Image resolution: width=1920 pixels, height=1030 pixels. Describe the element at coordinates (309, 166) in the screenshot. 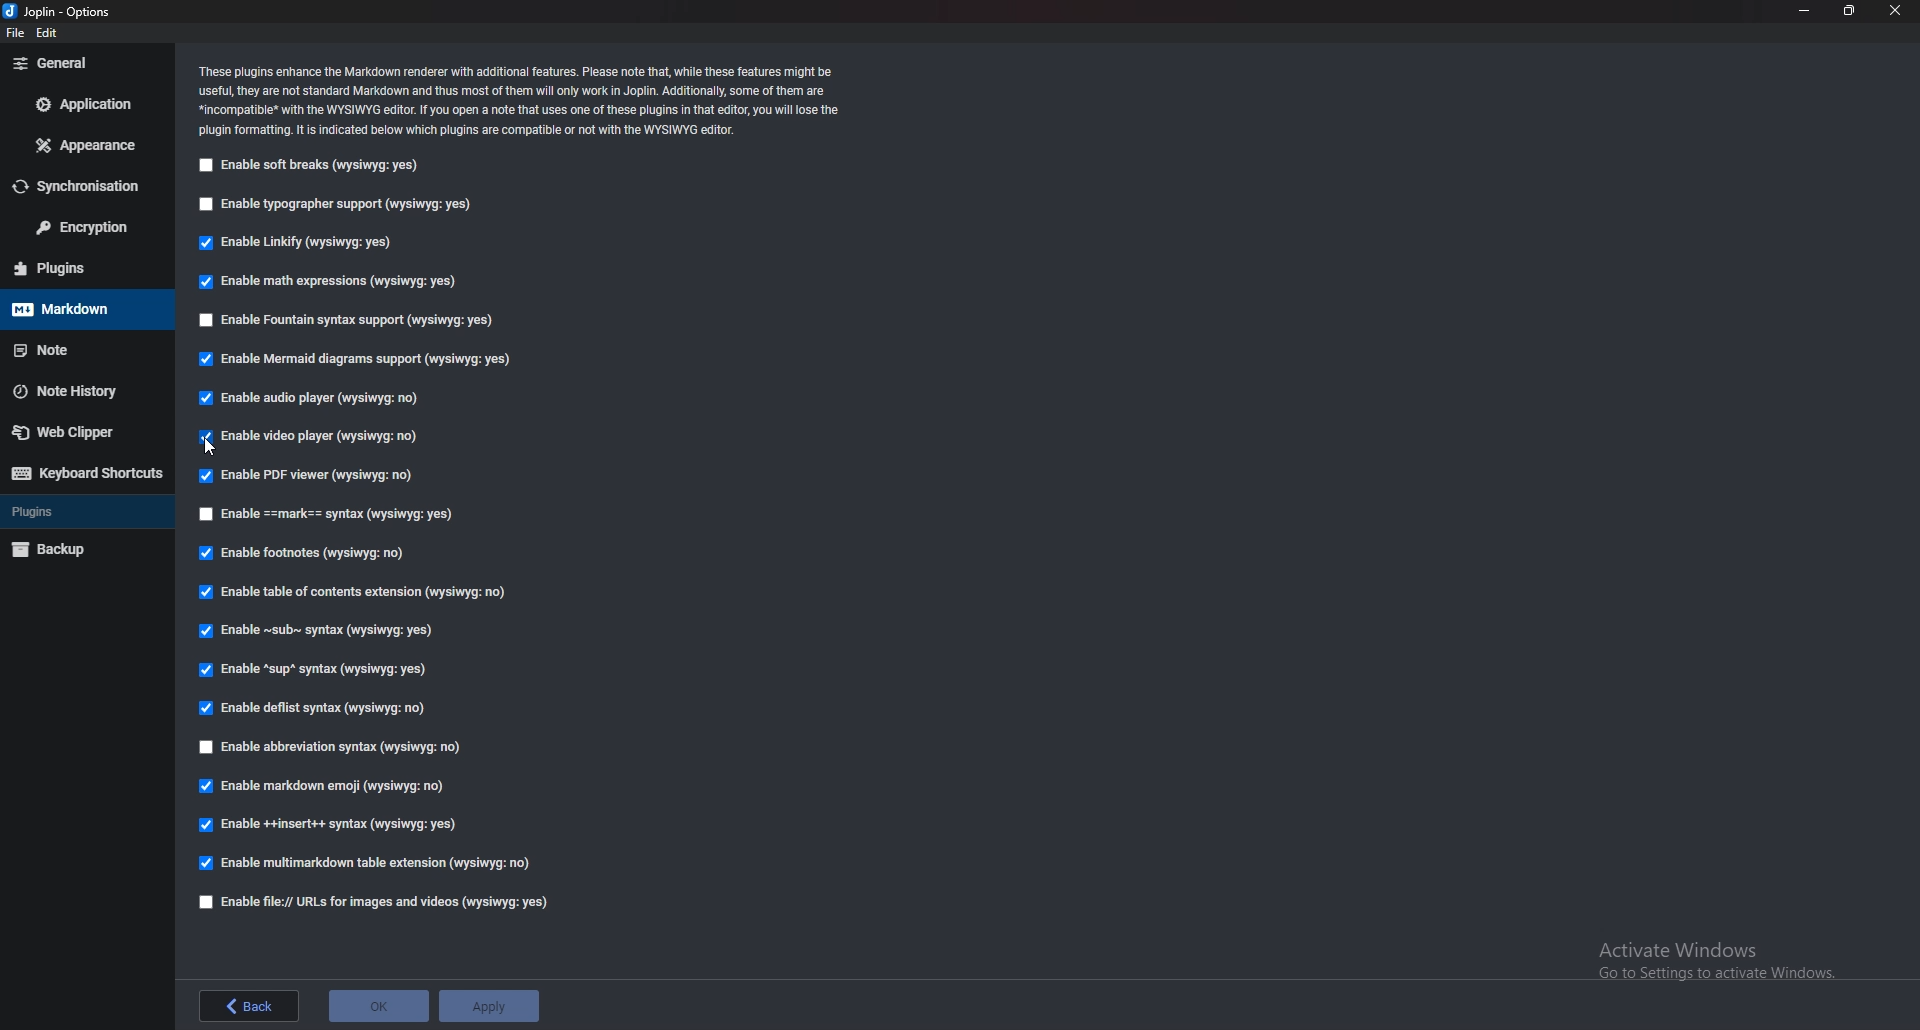

I see `Enable soft breaks (wysiqyg:yes)` at that location.